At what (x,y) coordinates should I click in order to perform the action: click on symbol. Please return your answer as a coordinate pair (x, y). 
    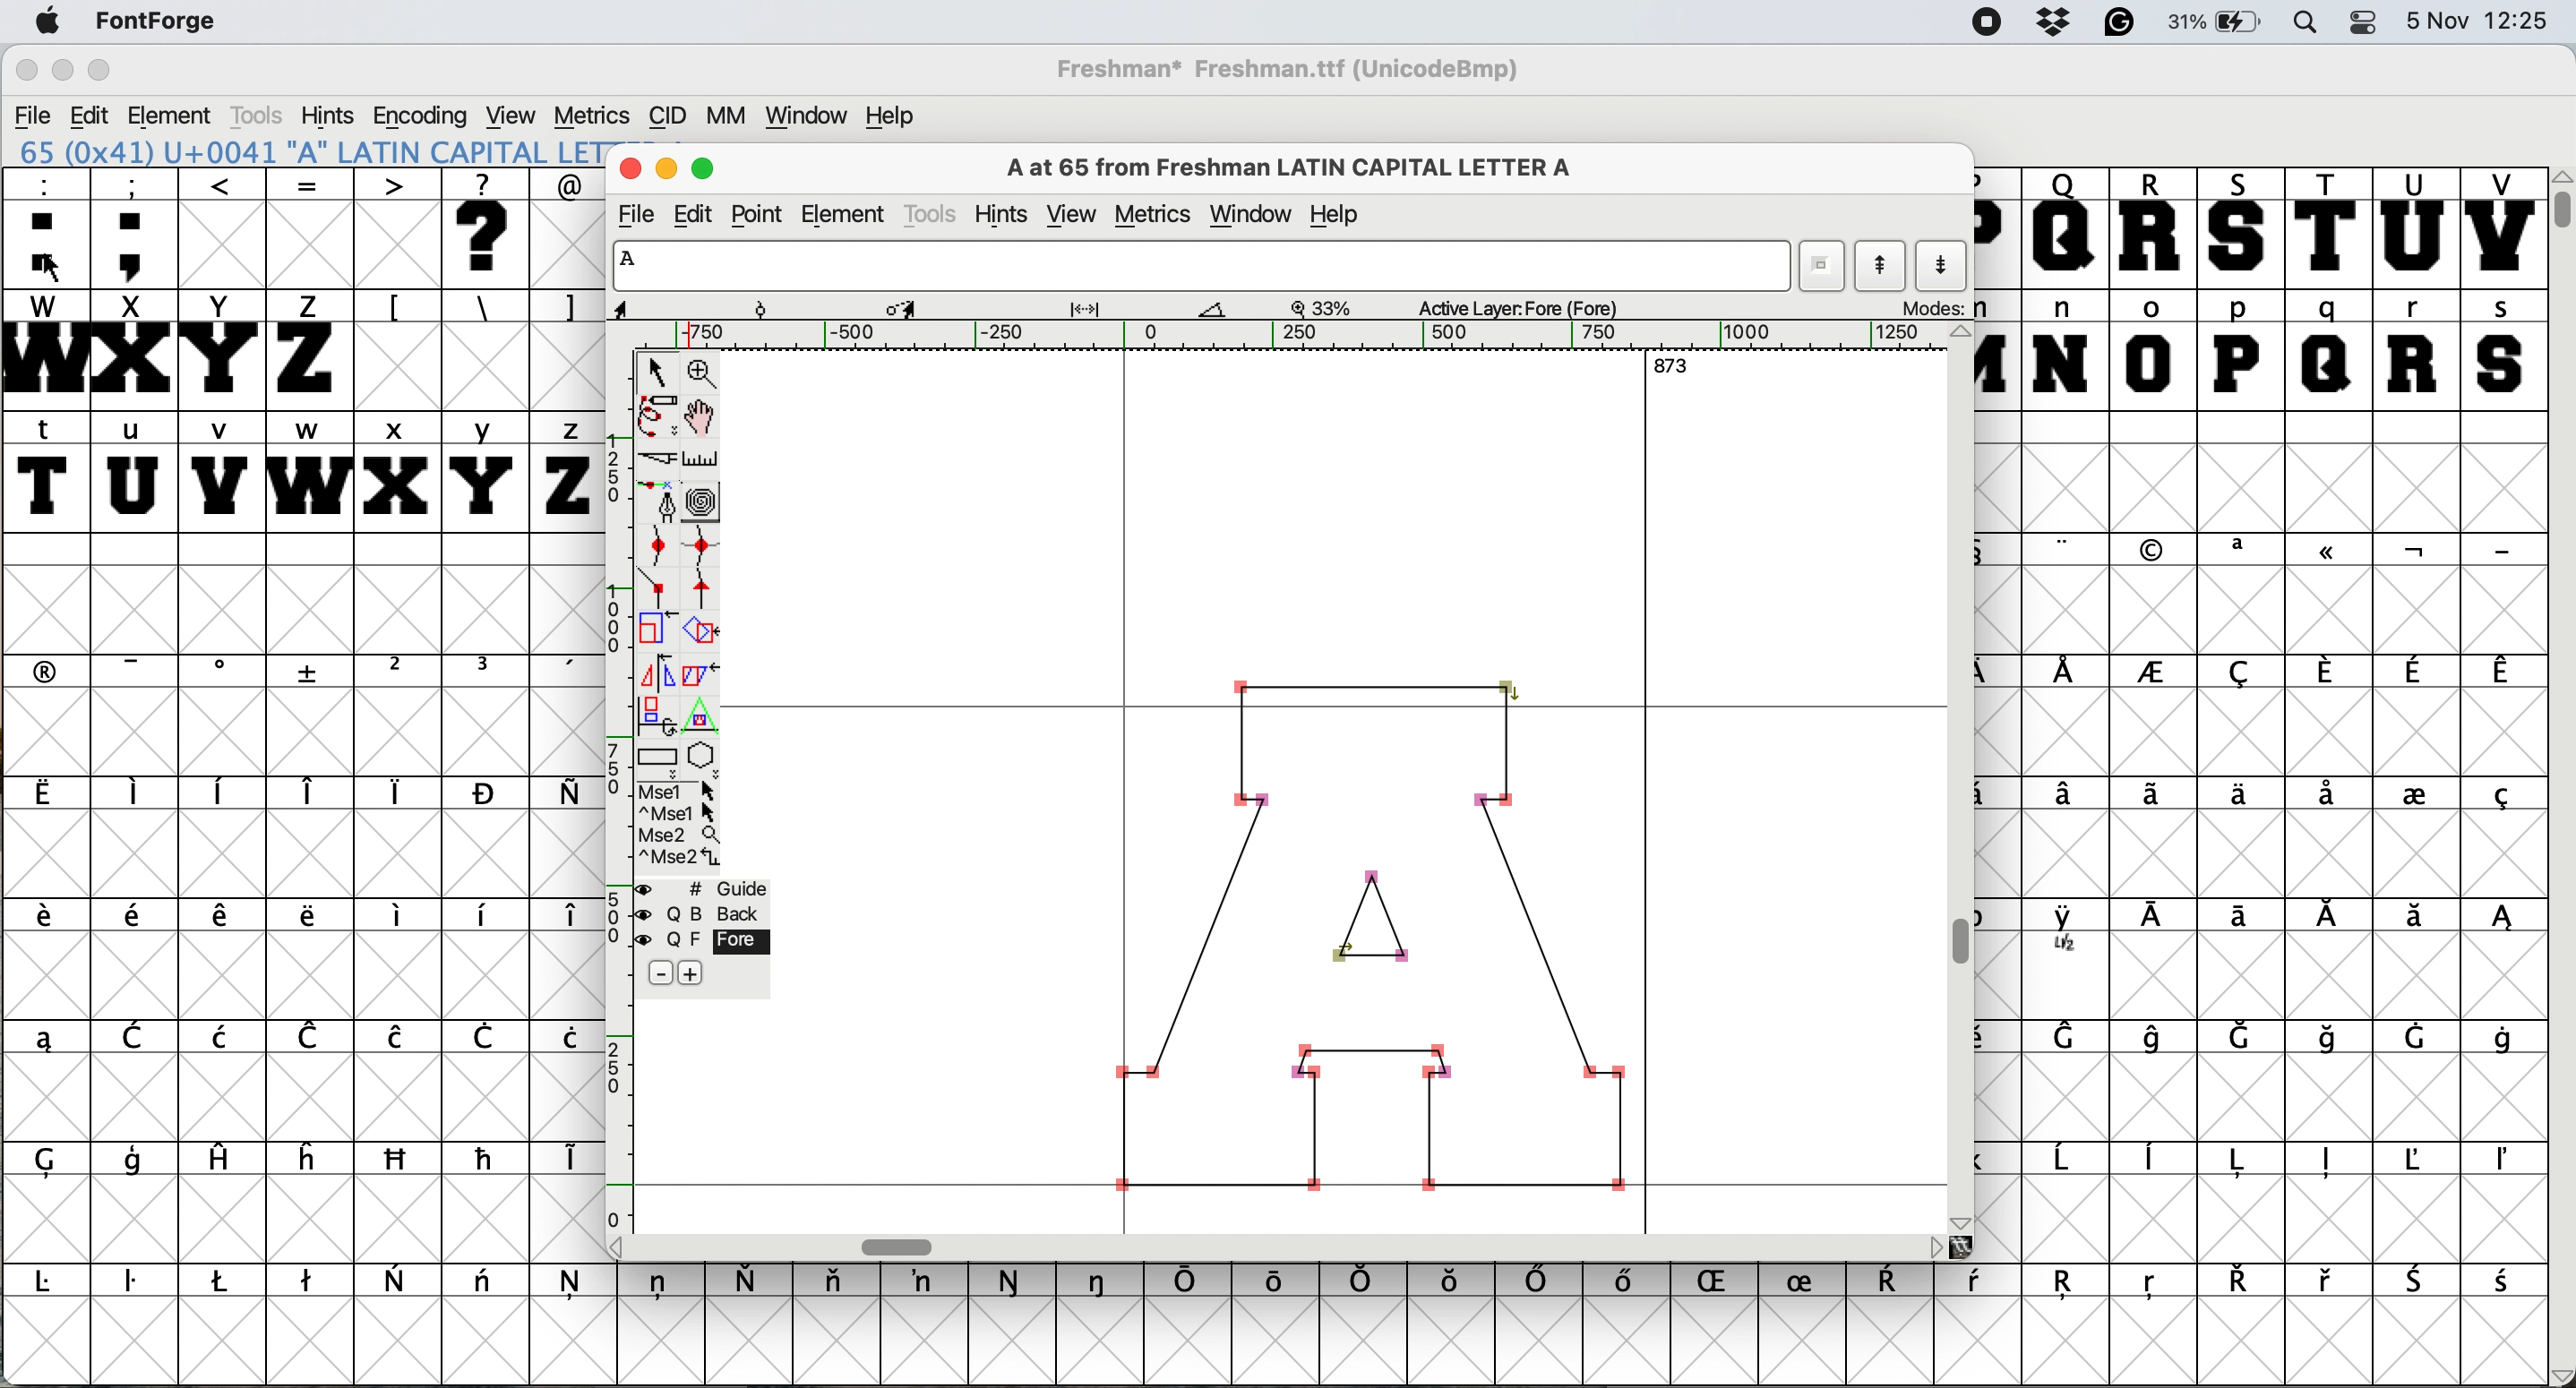
    Looking at the image, I should click on (2155, 1161).